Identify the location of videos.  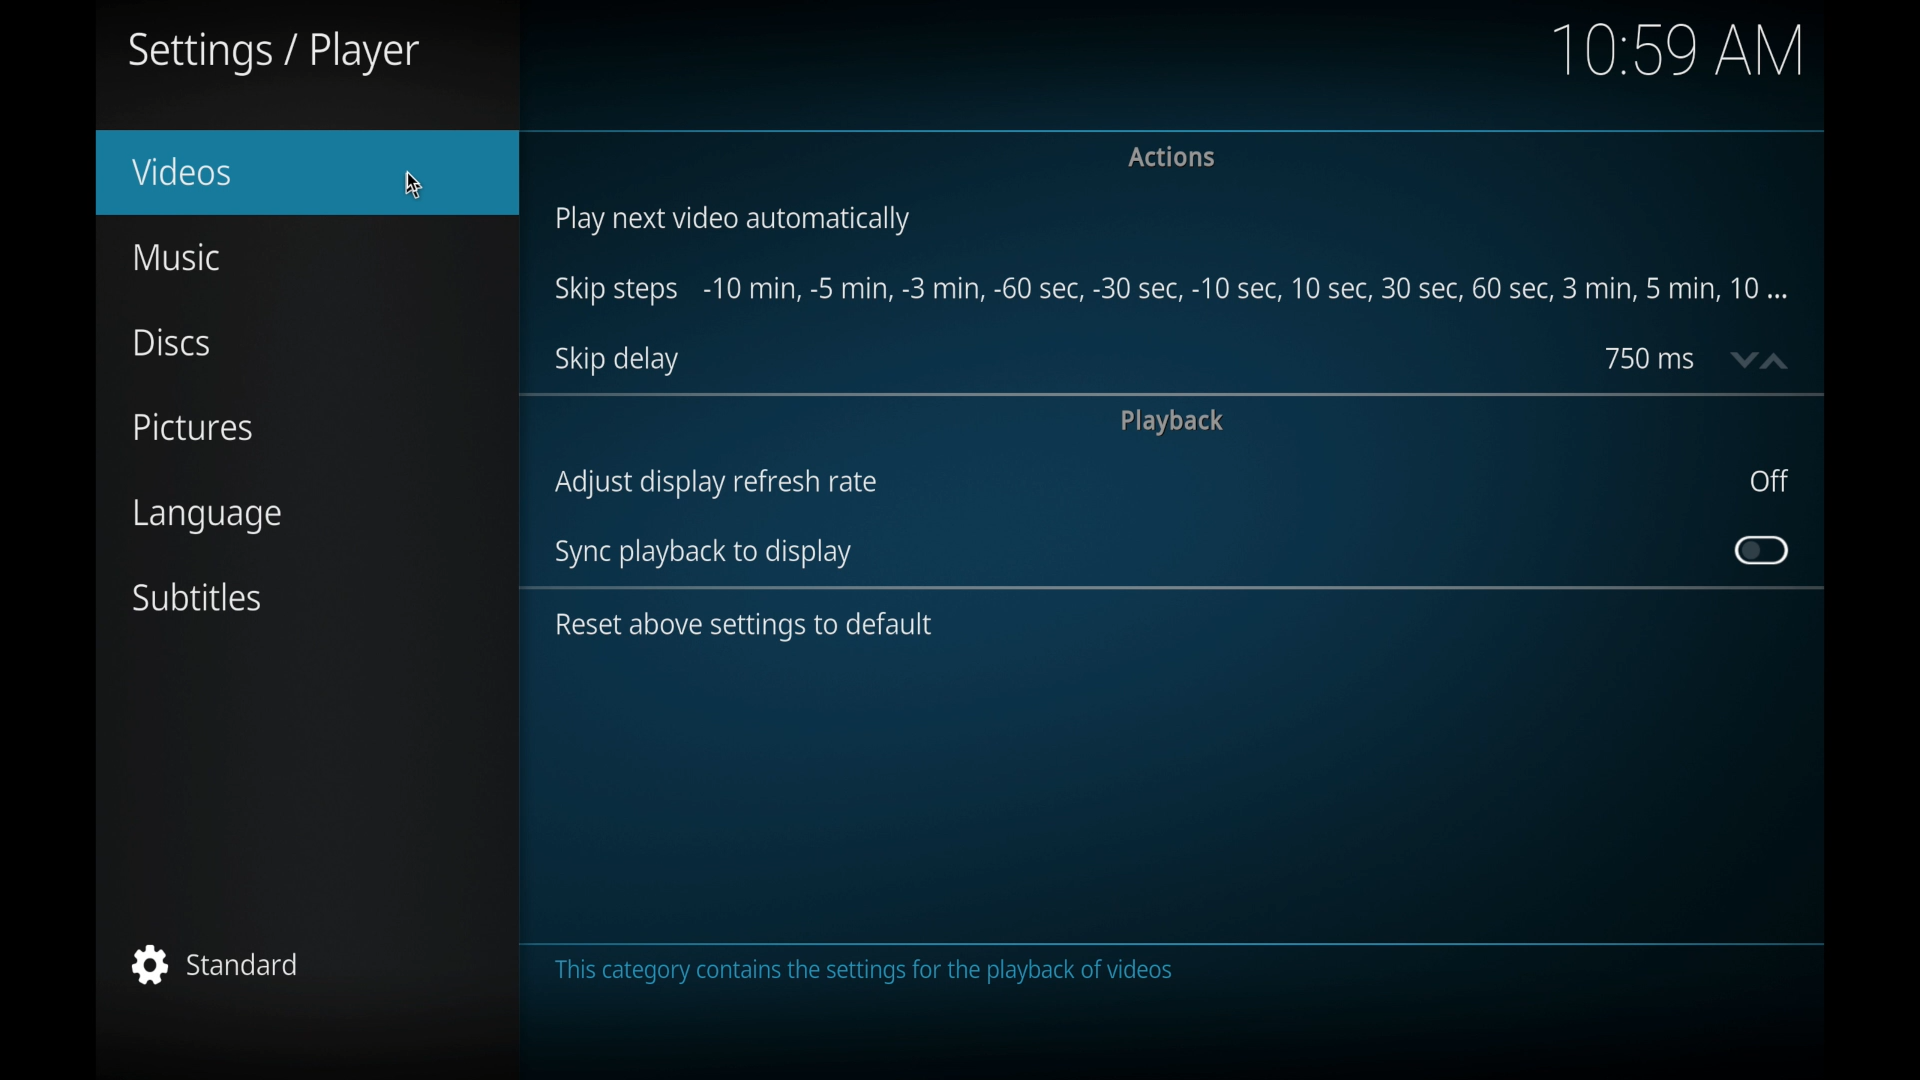
(182, 171).